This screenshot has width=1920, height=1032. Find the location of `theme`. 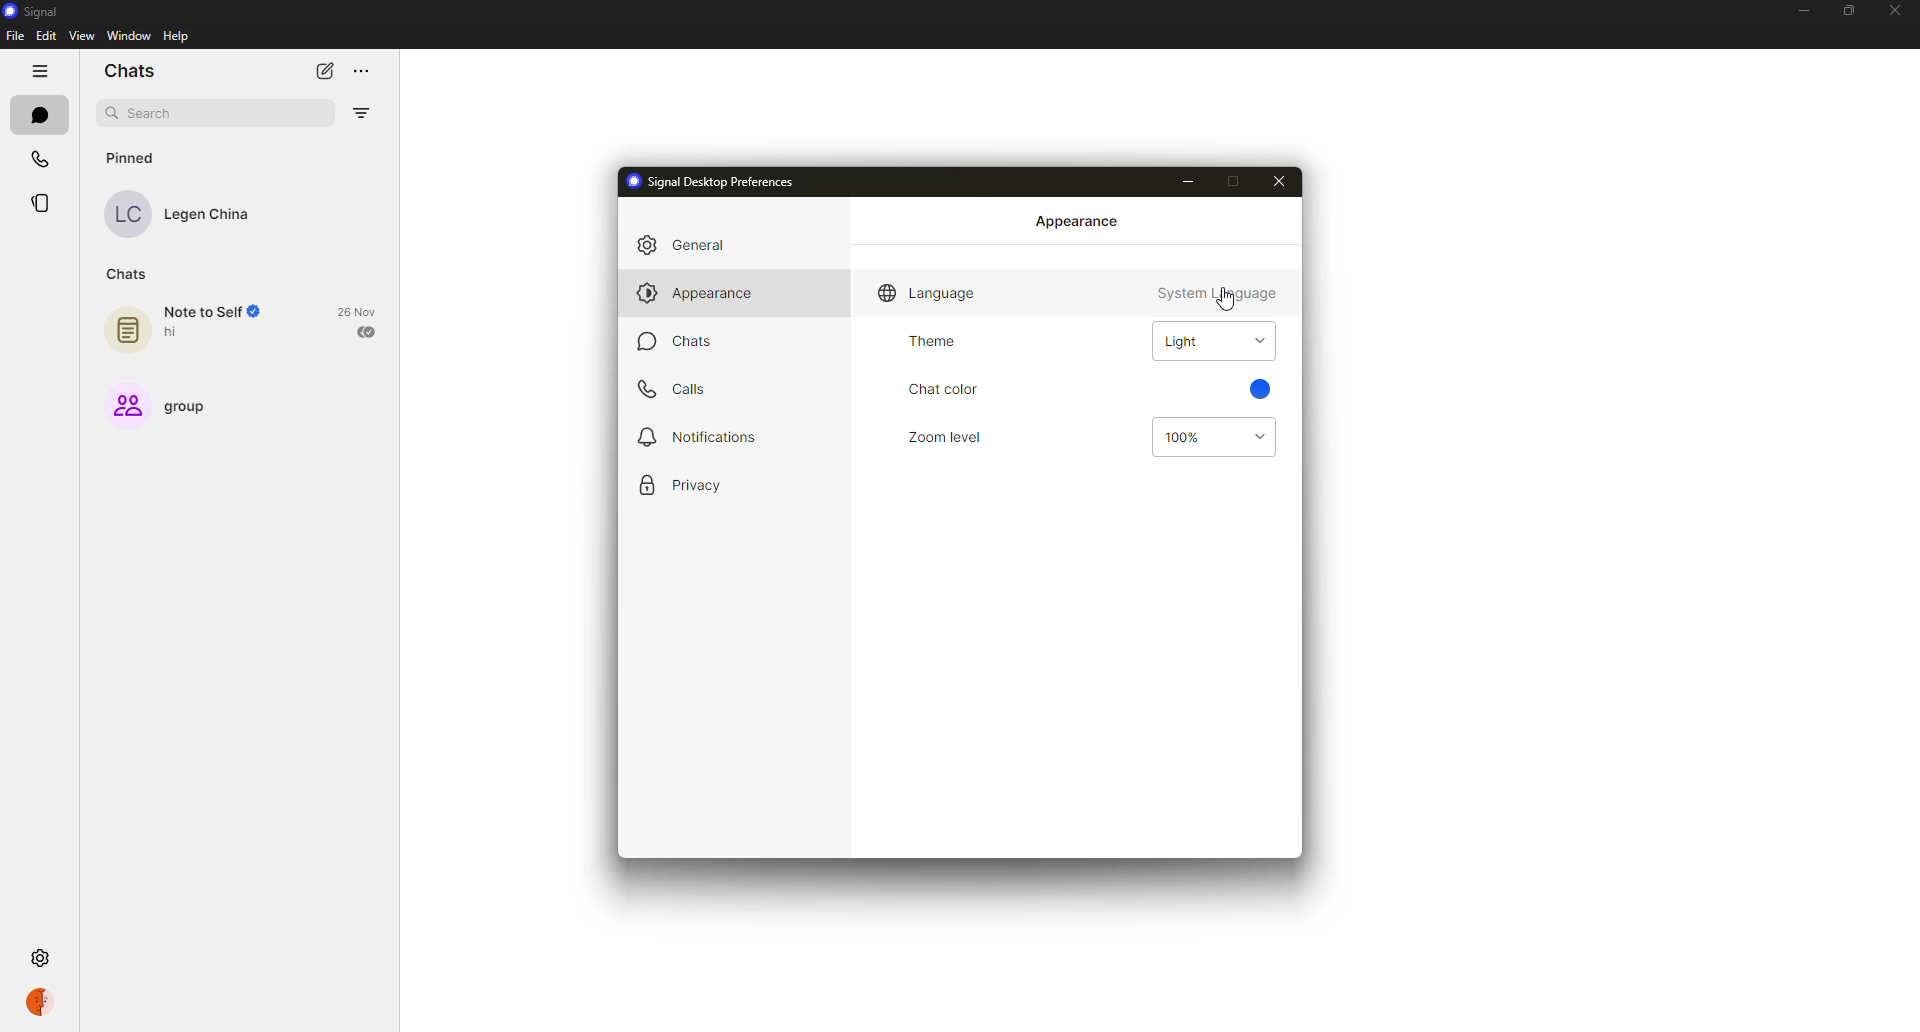

theme is located at coordinates (931, 343).